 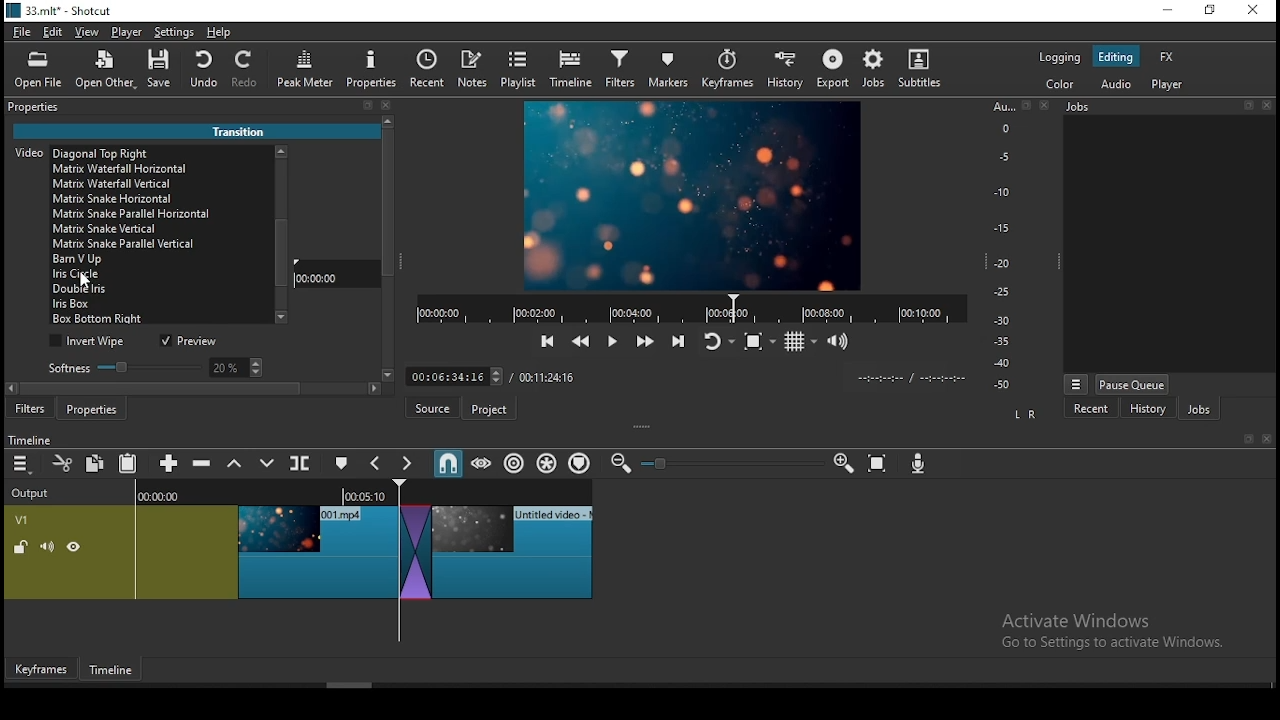 I want to click on paste, so click(x=131, y=465).